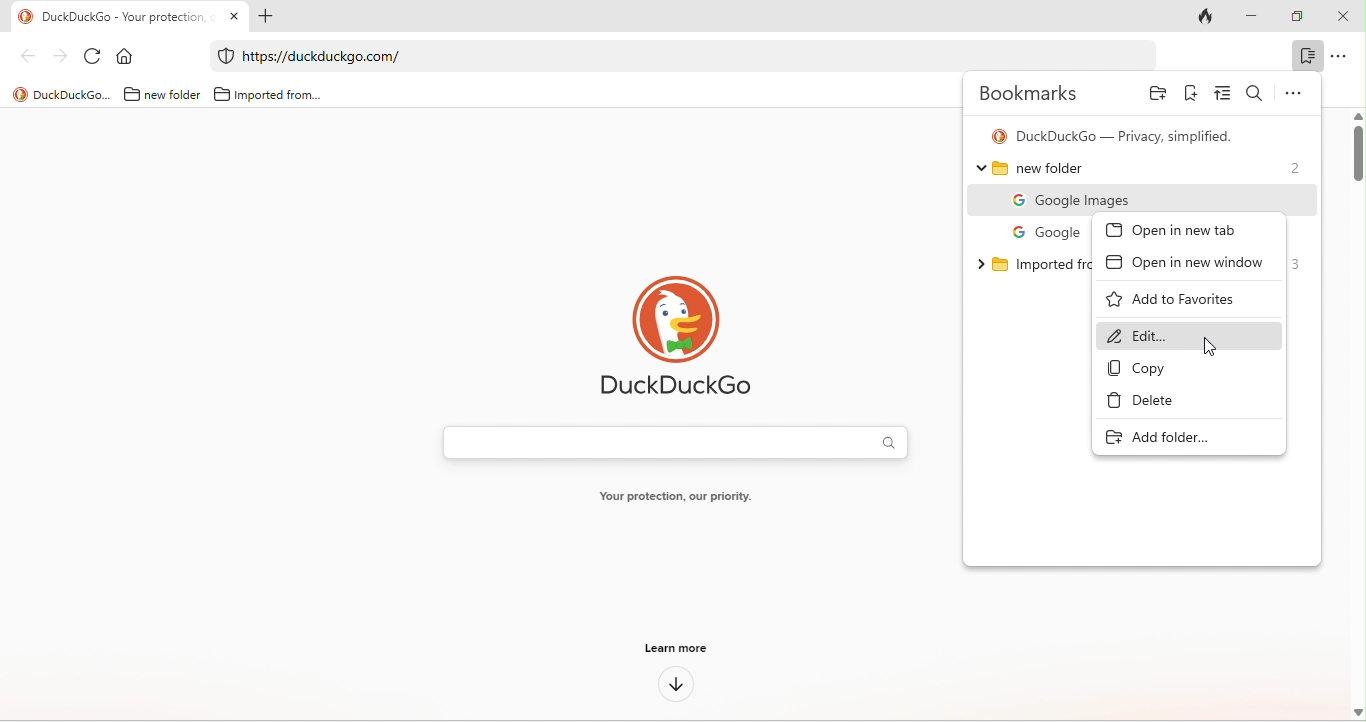 Image resolution: width=1366 pixels, height=722 pixels. I want to click on duckduckgo protection, so click(223, 56).